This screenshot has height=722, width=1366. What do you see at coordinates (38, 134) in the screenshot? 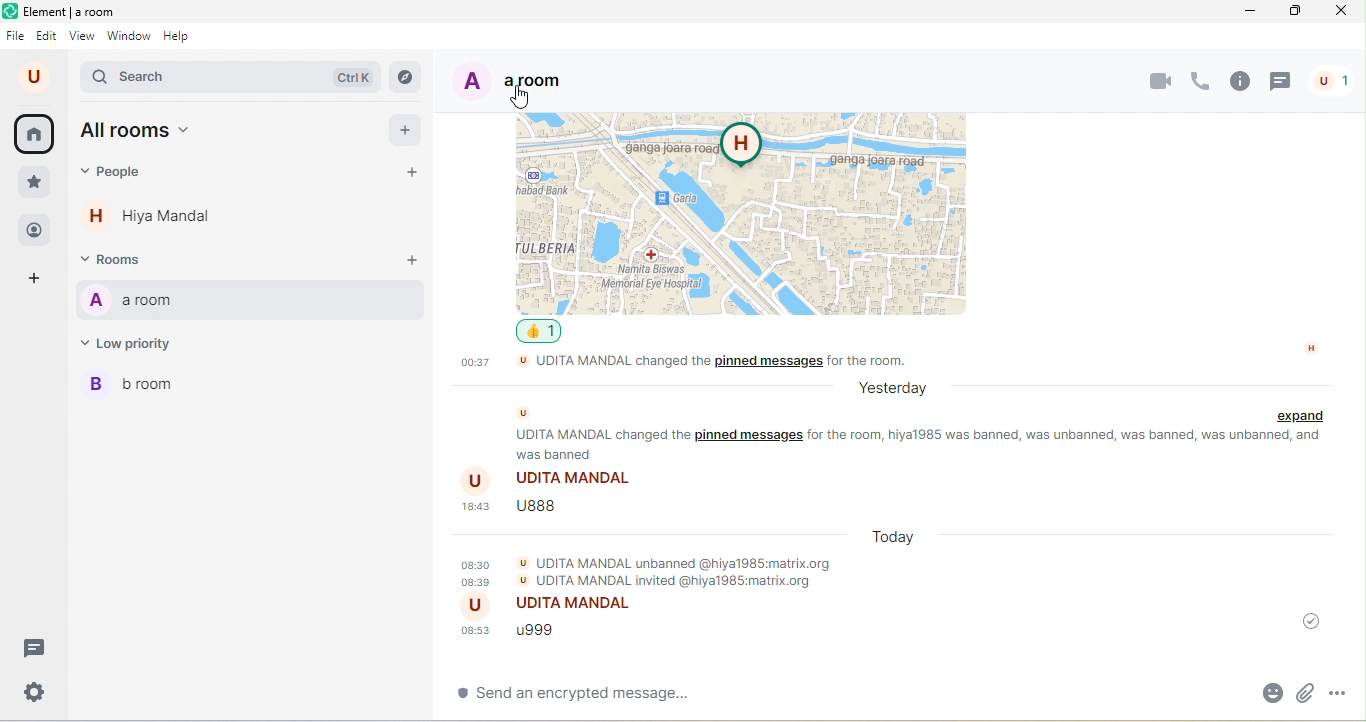
I see `home` at bounding box center [38, 134].